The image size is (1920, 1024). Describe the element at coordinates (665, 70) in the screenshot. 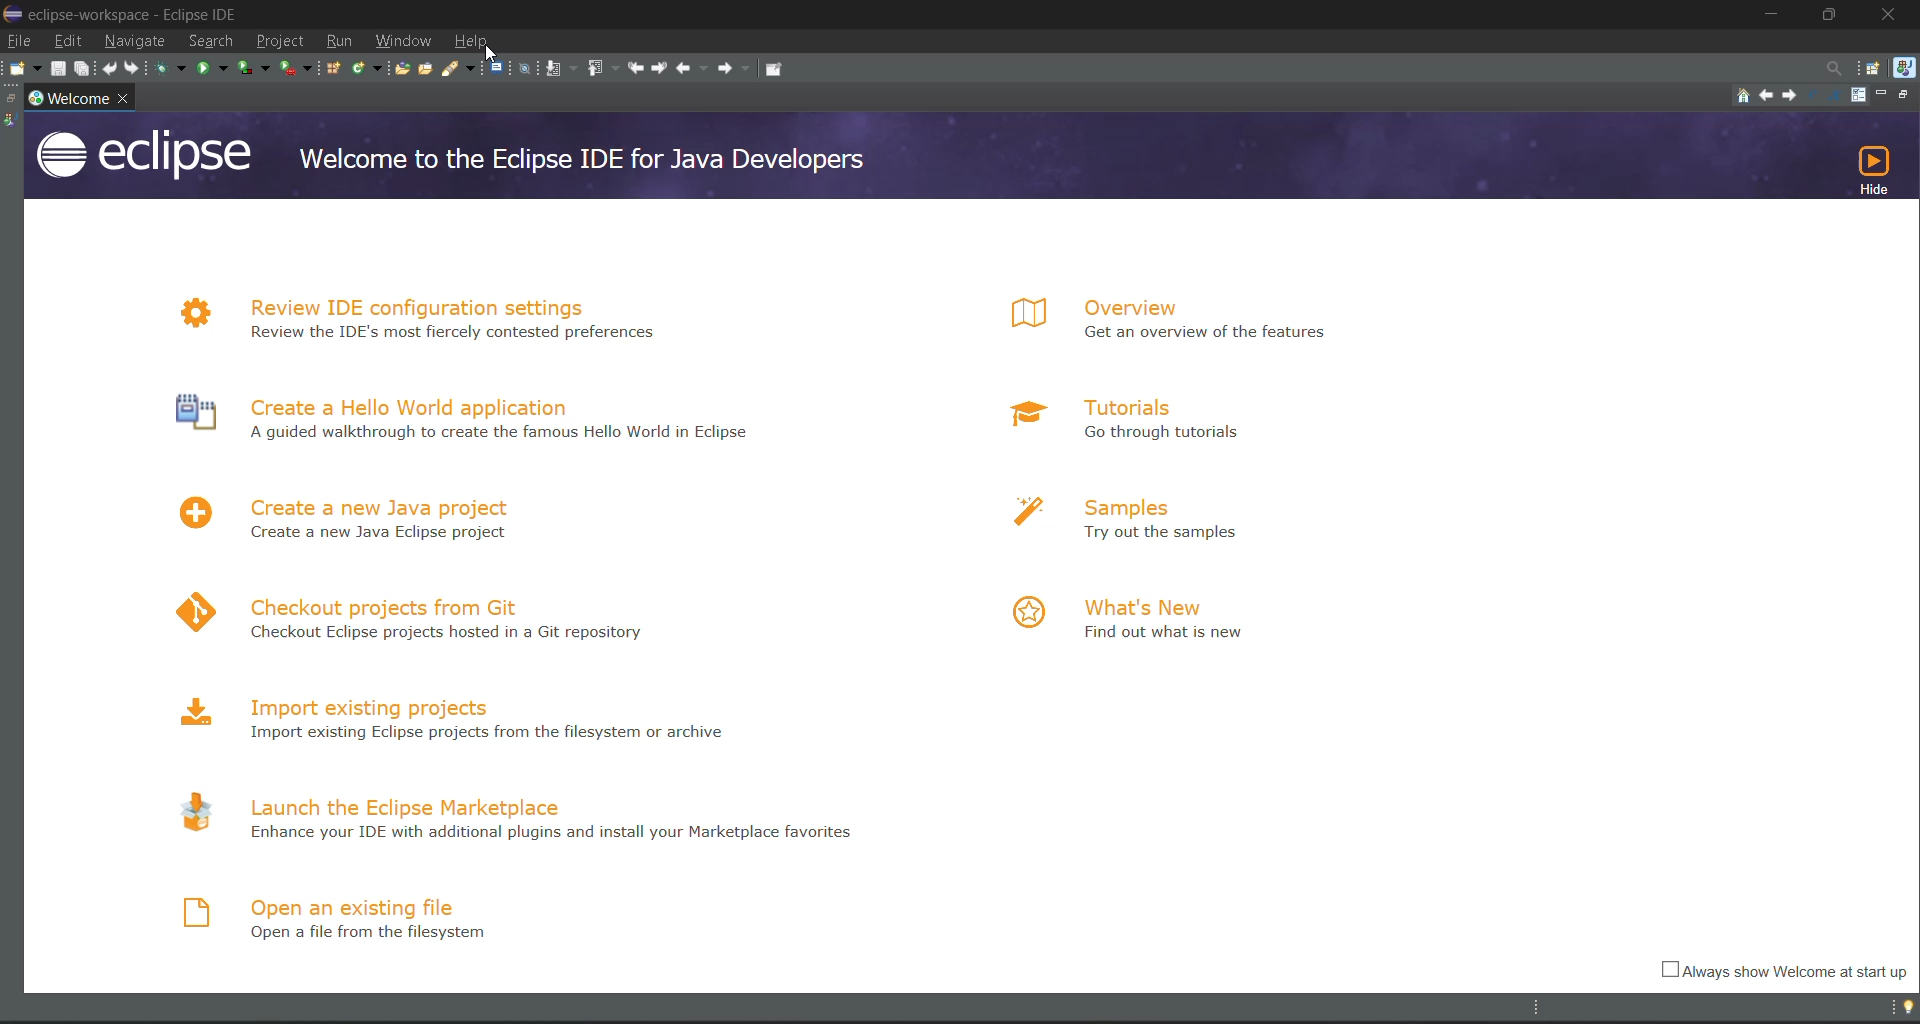

I see `next edit location` at that location.